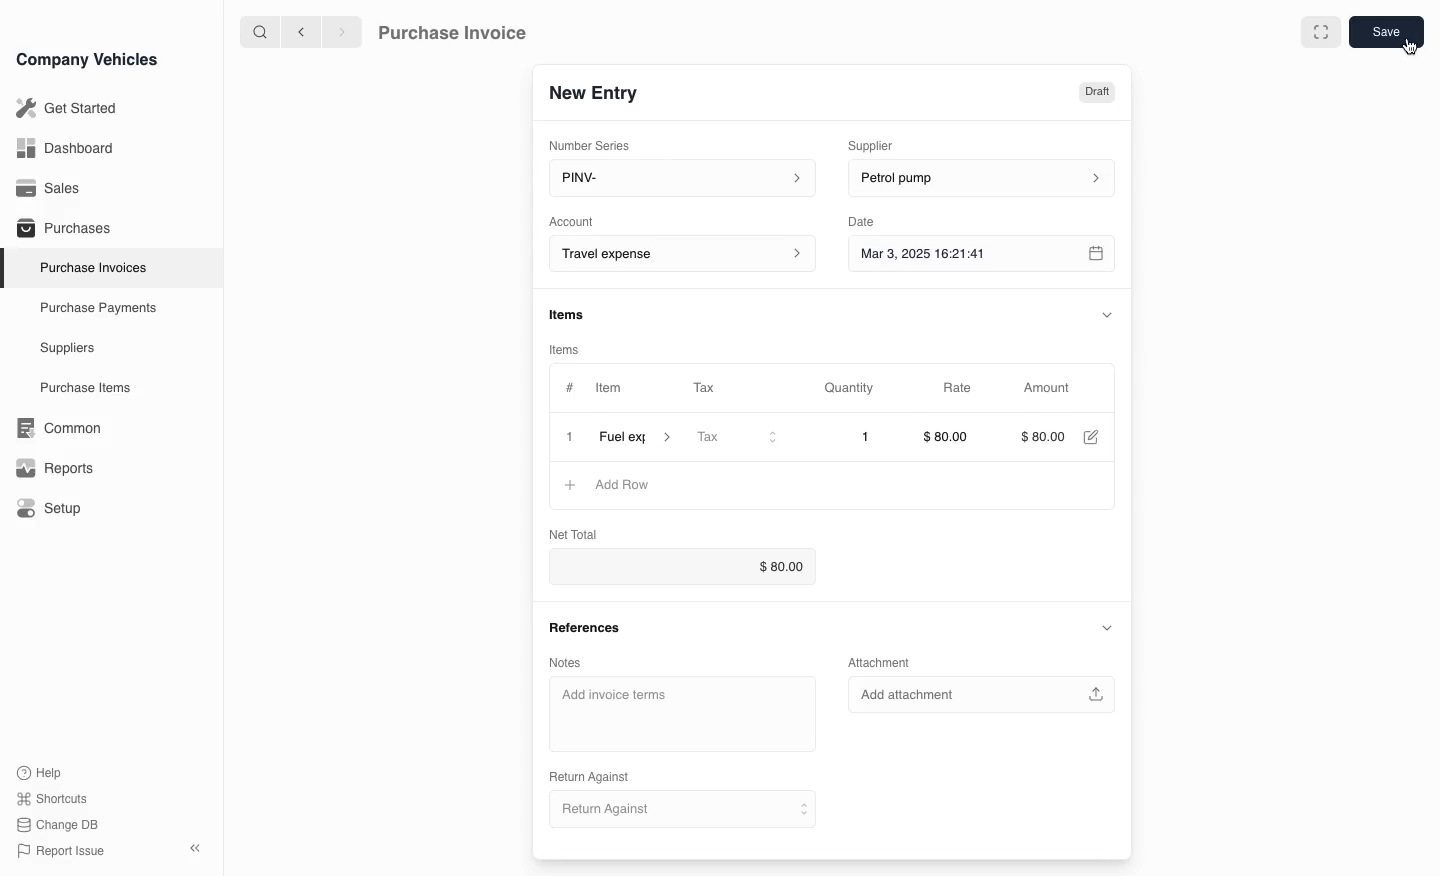  I want to click on Draft, so click(1095, 90).